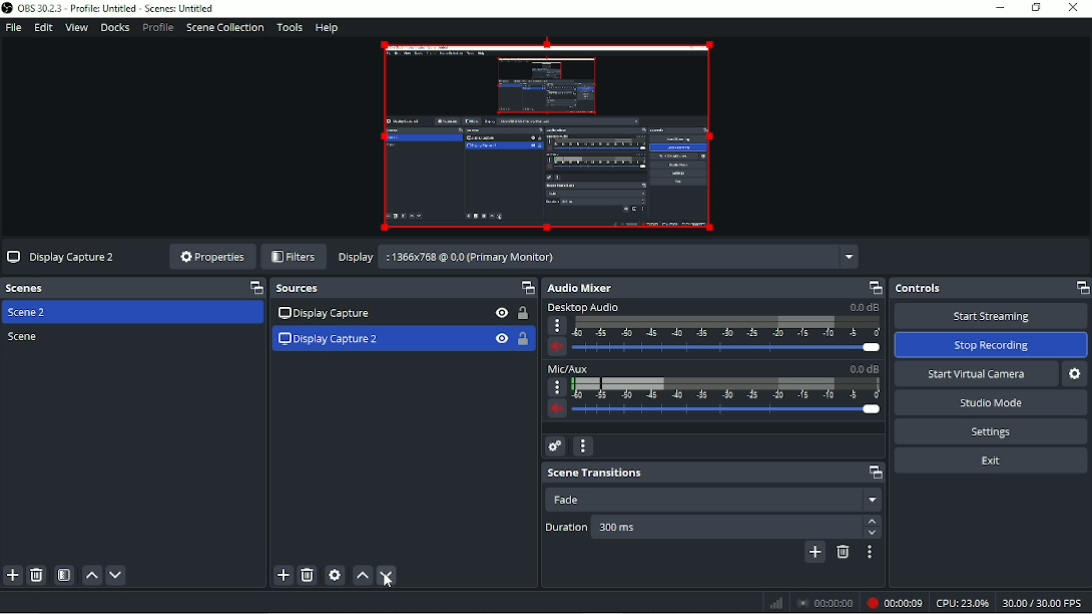 Image resolution: width=1092 pixels, height=614 pixels. I want to click on Stop recording, so click(823, 603).